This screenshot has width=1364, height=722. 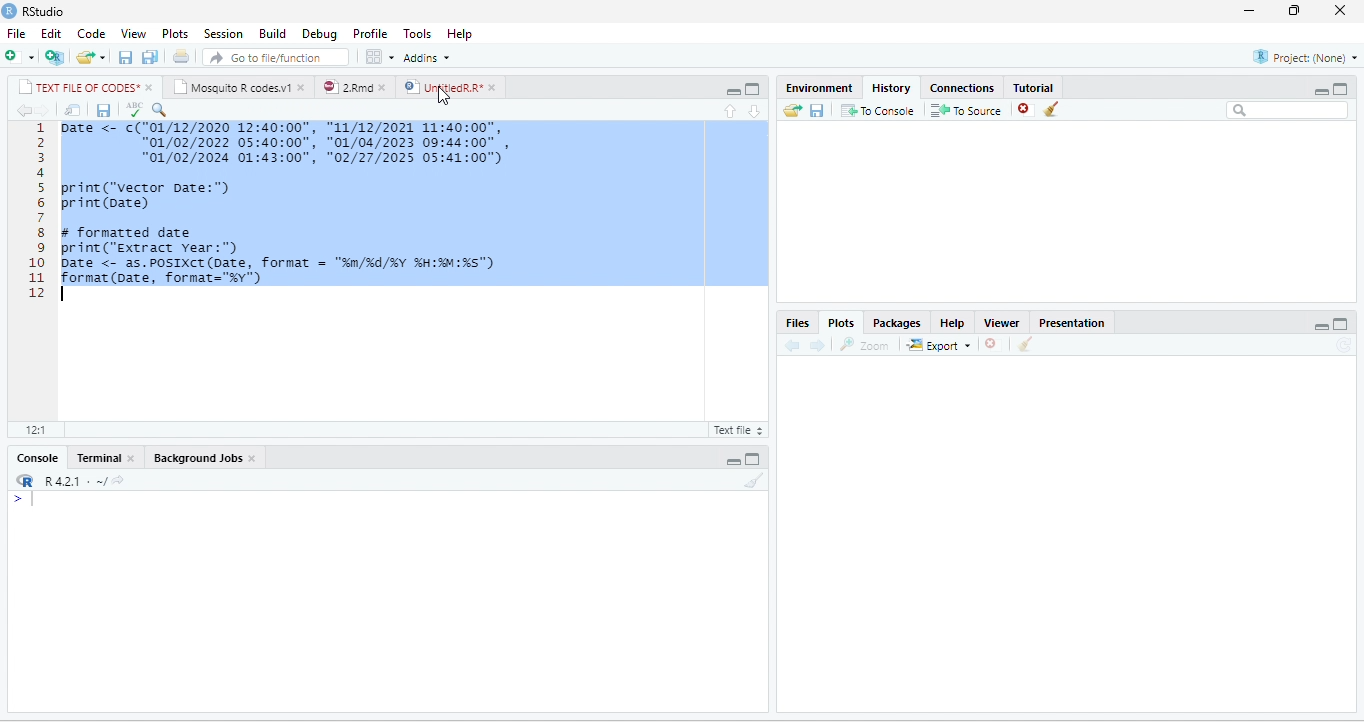 What do you see at coordinates (793, 110) in the screenshot?
I see `open folder` at bounding box center [793, 110].